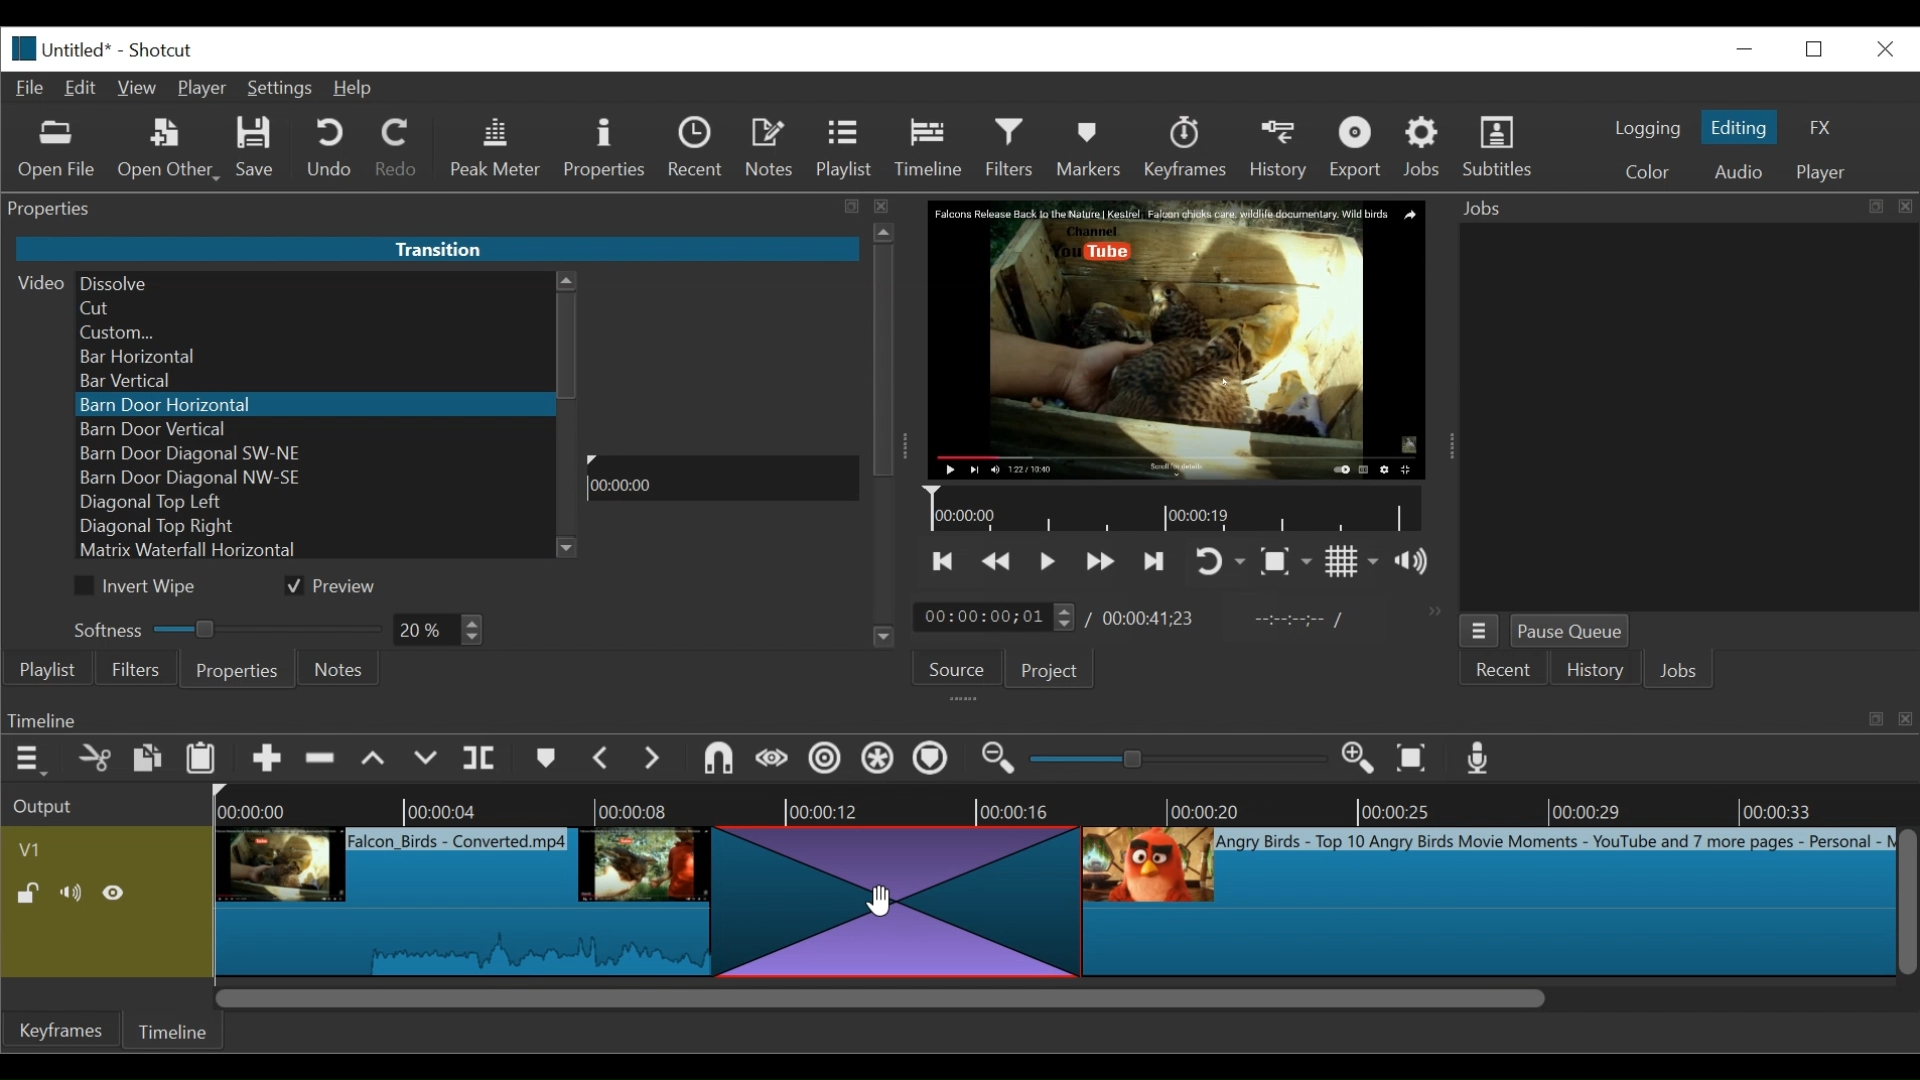  What do you see at coordinates (1822, 172) in the screenshot?
I see `player` at bounding box center [1822, 172].